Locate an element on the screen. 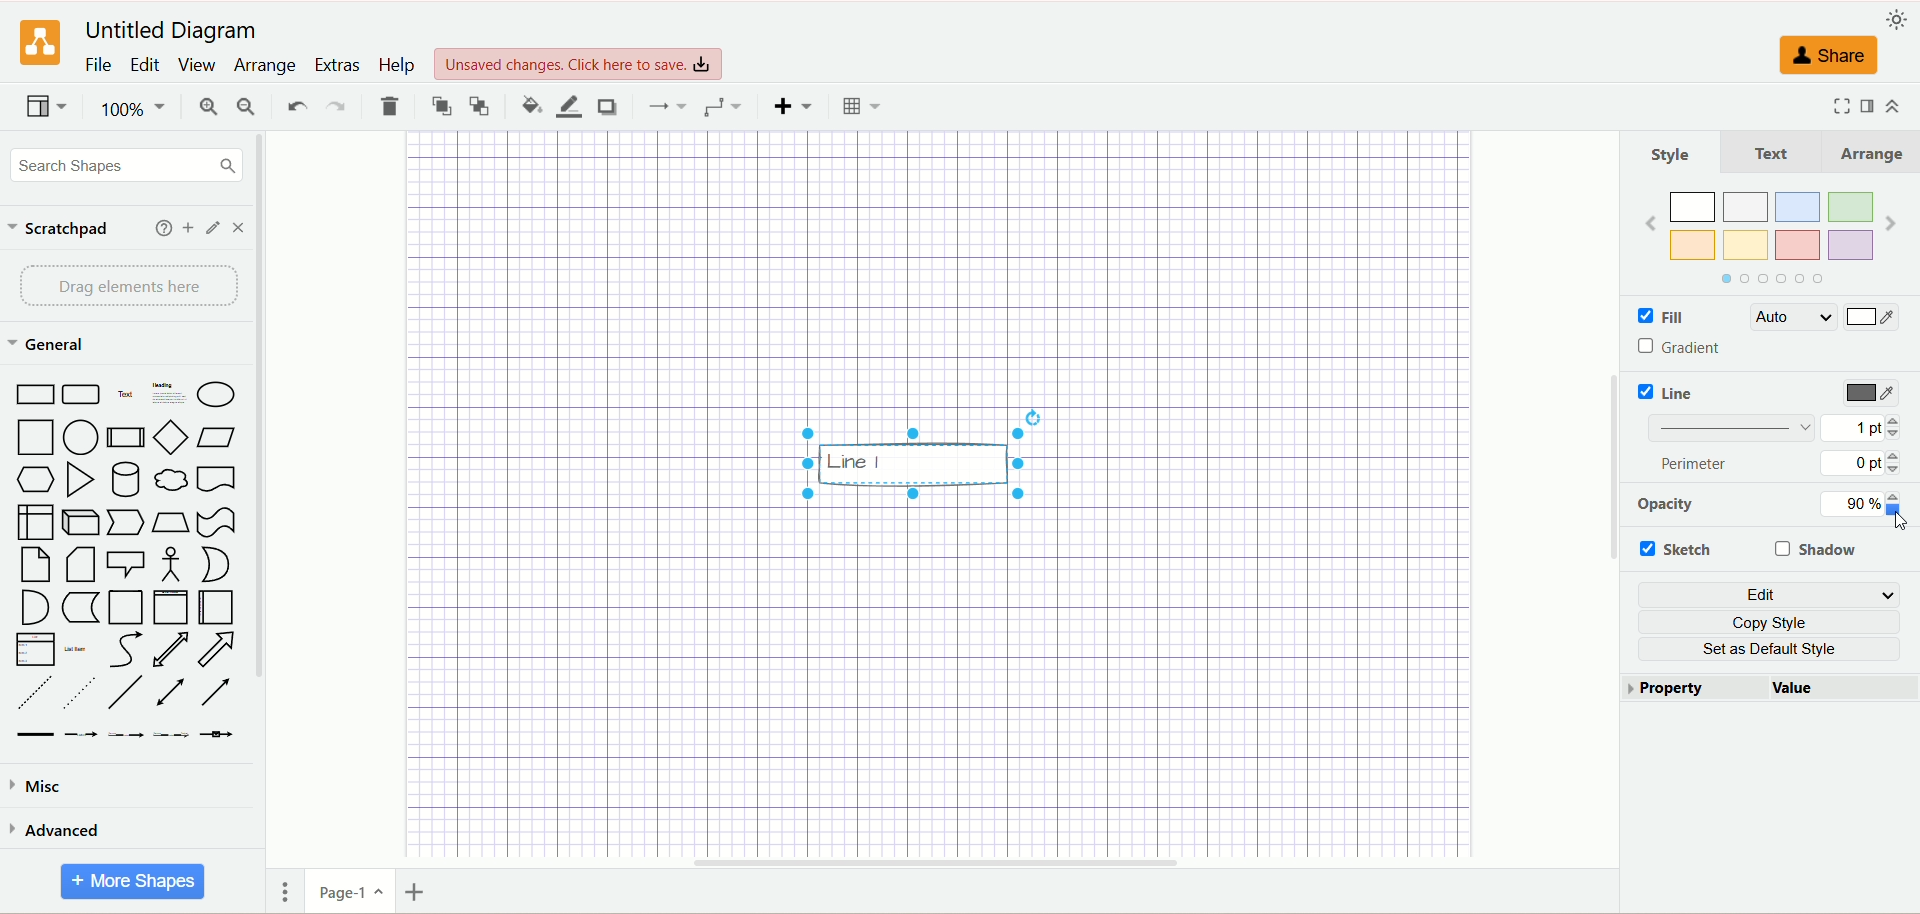 The height and width of the screenshot is (914, 1920). 90% is located at coordinates (1864, 506).